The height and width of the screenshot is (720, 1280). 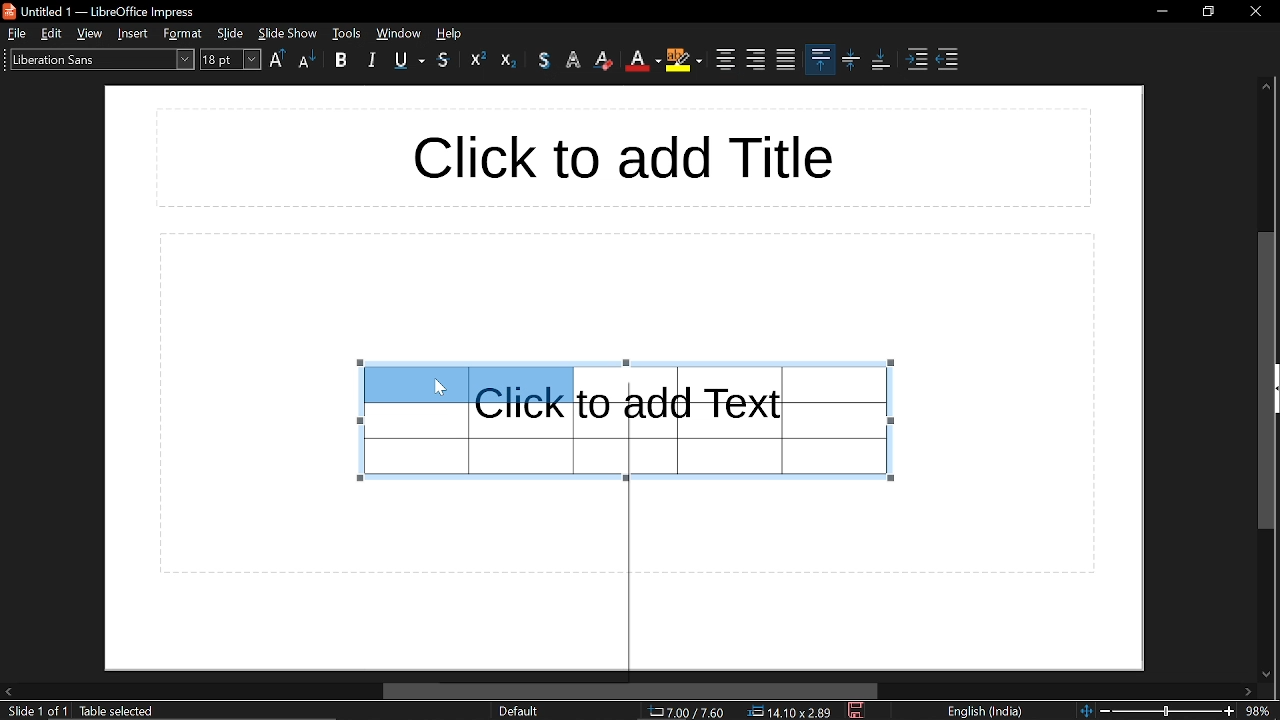 What do you see at coordinates (347, 33) in the screenshot?
I see `window` at bounding box center [347, 33].